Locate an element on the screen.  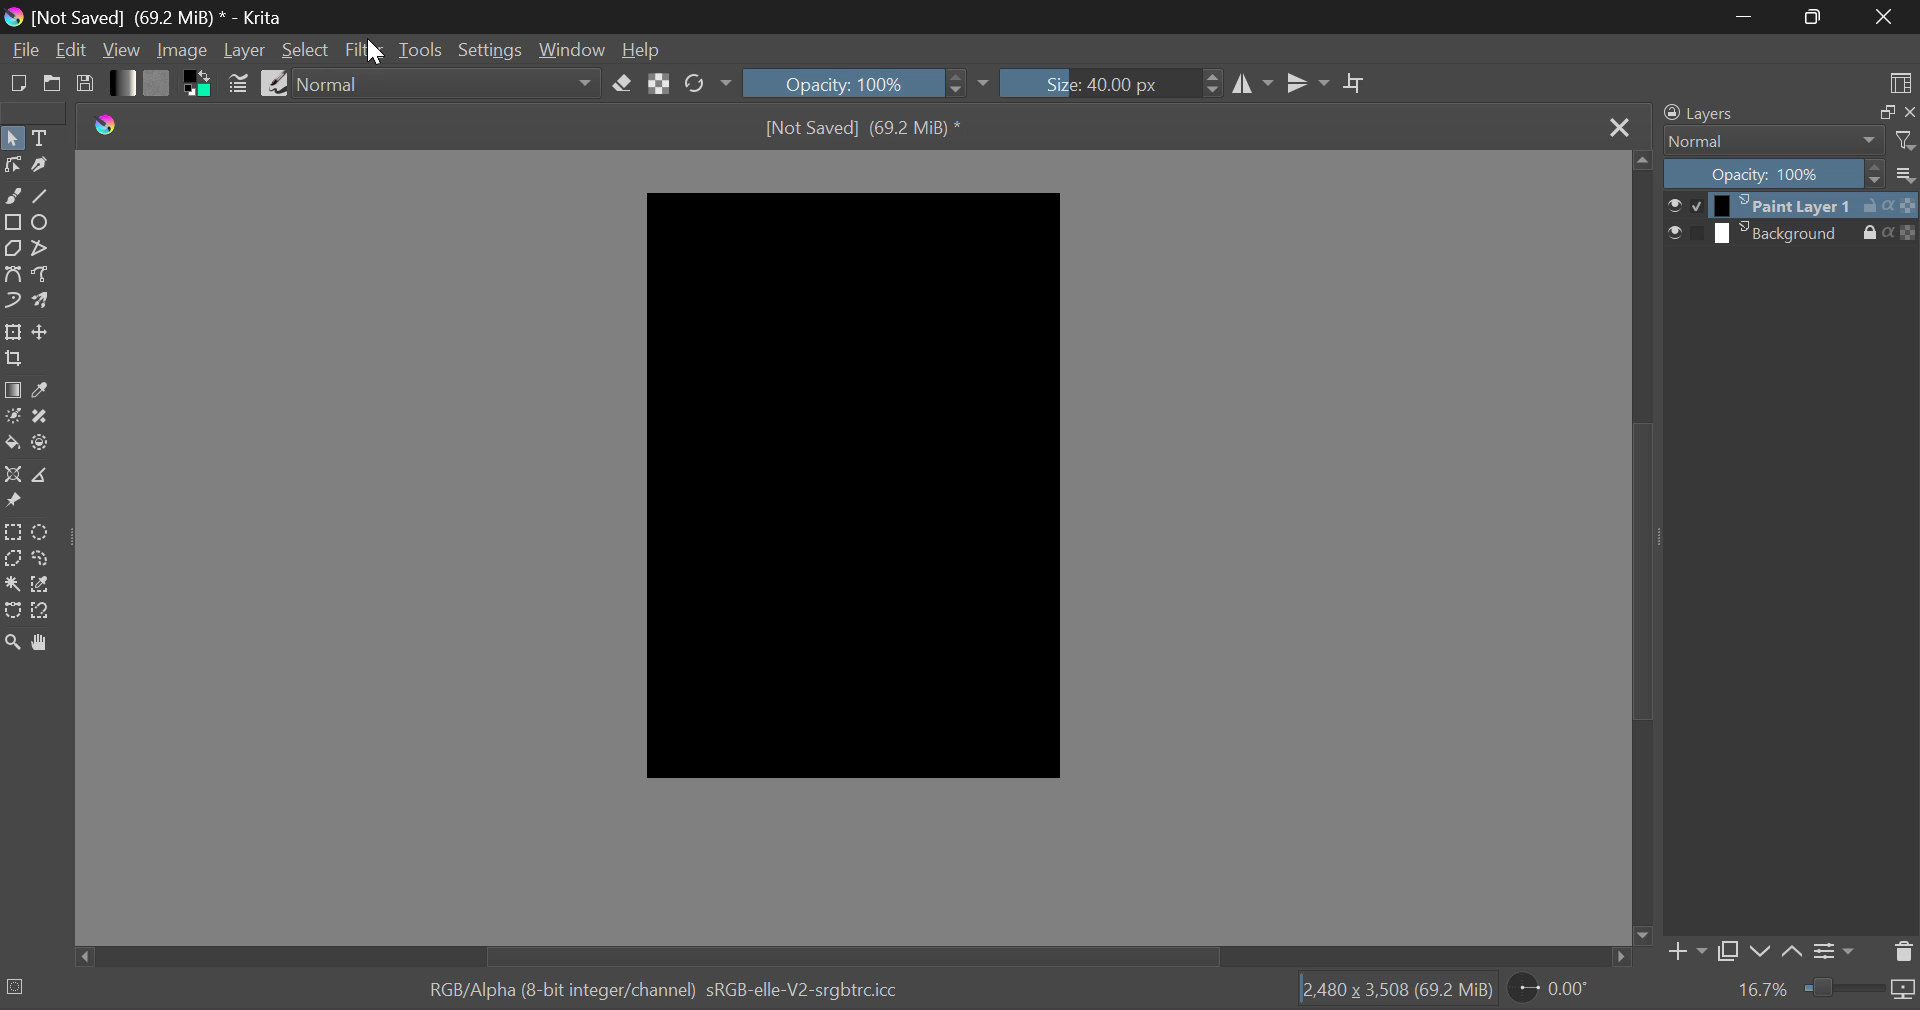
Edit is located at coordinates (72, 51).